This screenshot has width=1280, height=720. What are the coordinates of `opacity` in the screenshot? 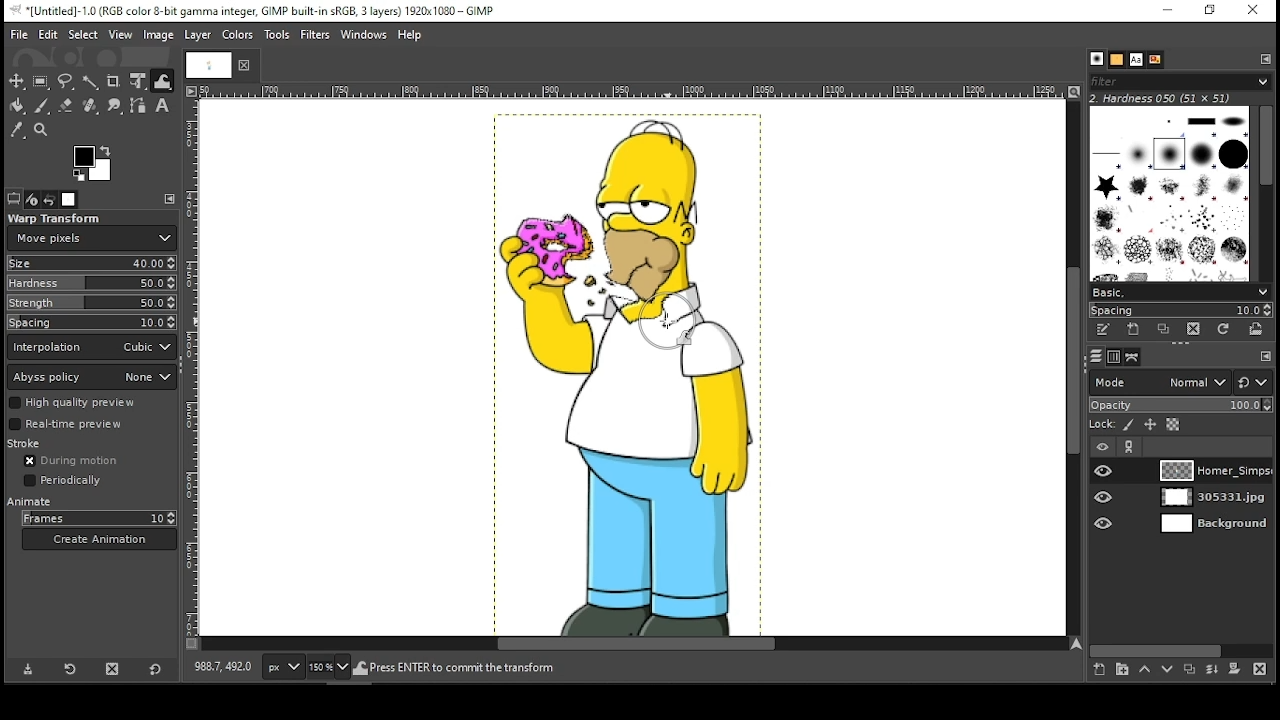 It's located at (1180, 405).